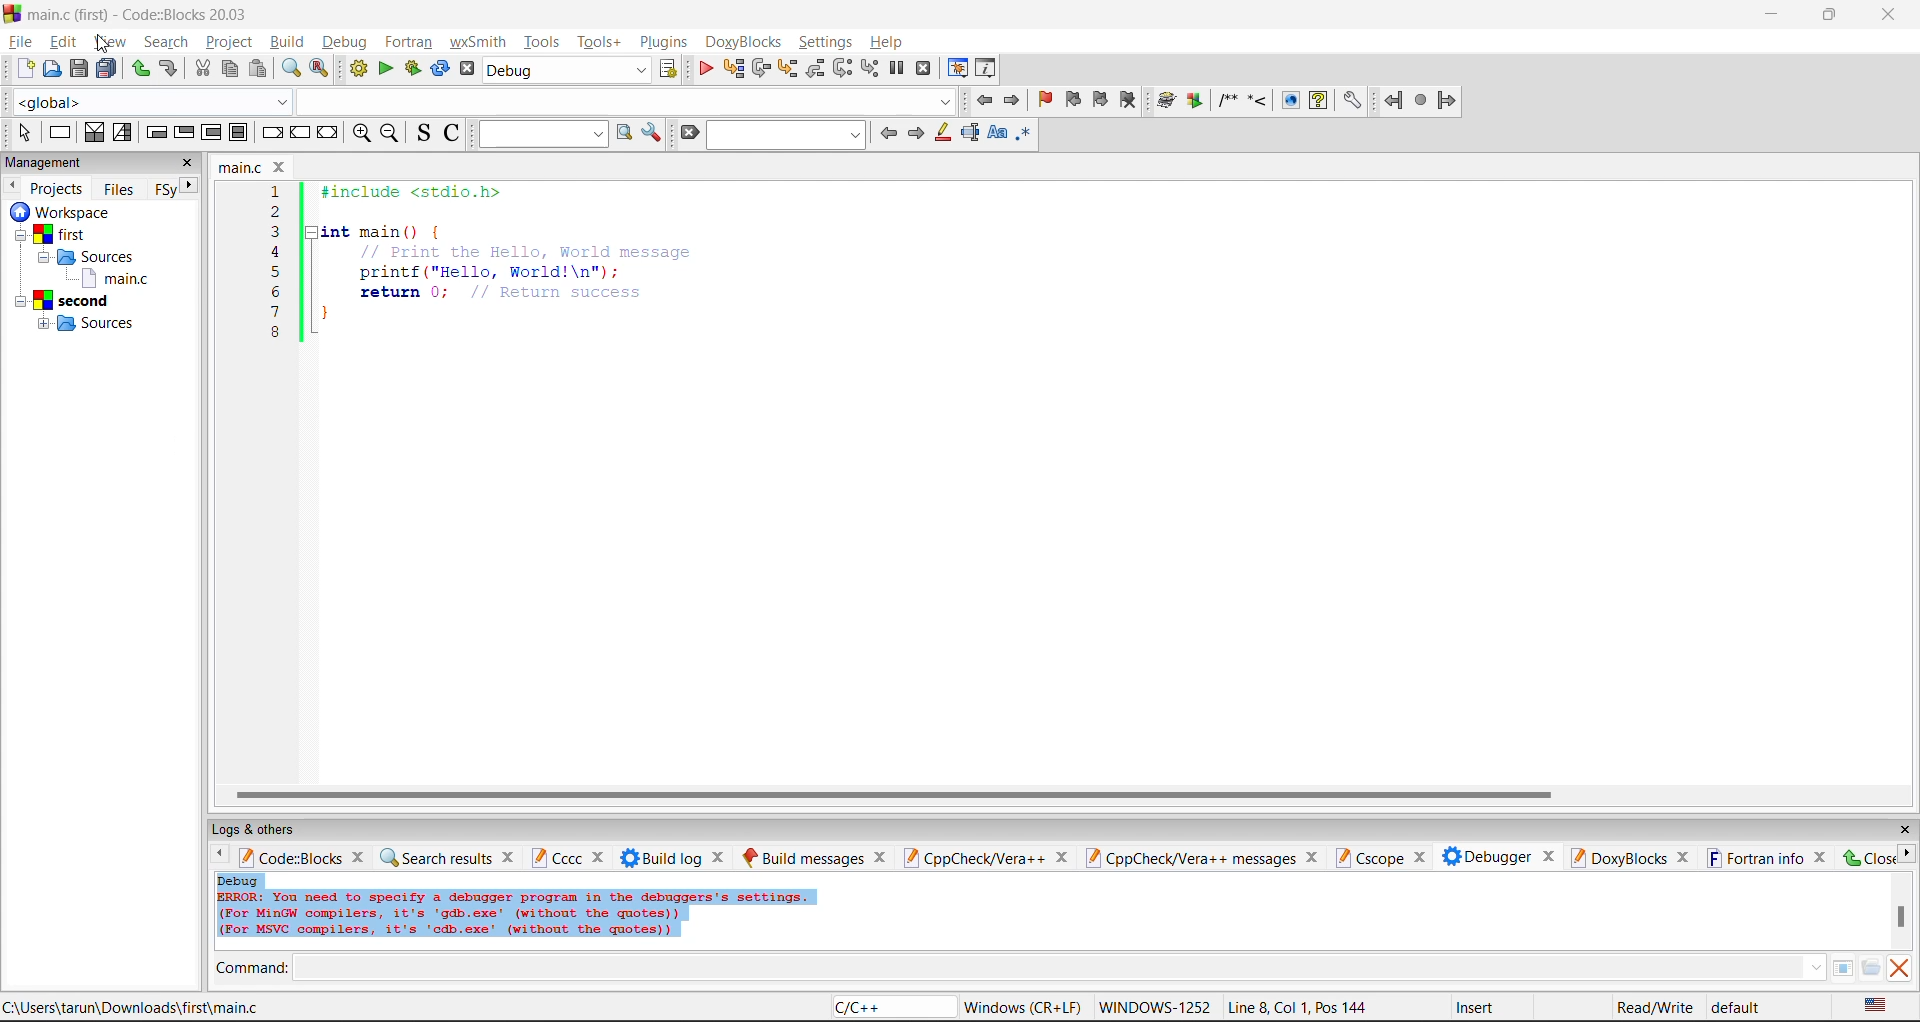 This screenshot has width=1920, height=1022. I want to click on jump back, so click(1396, 100).